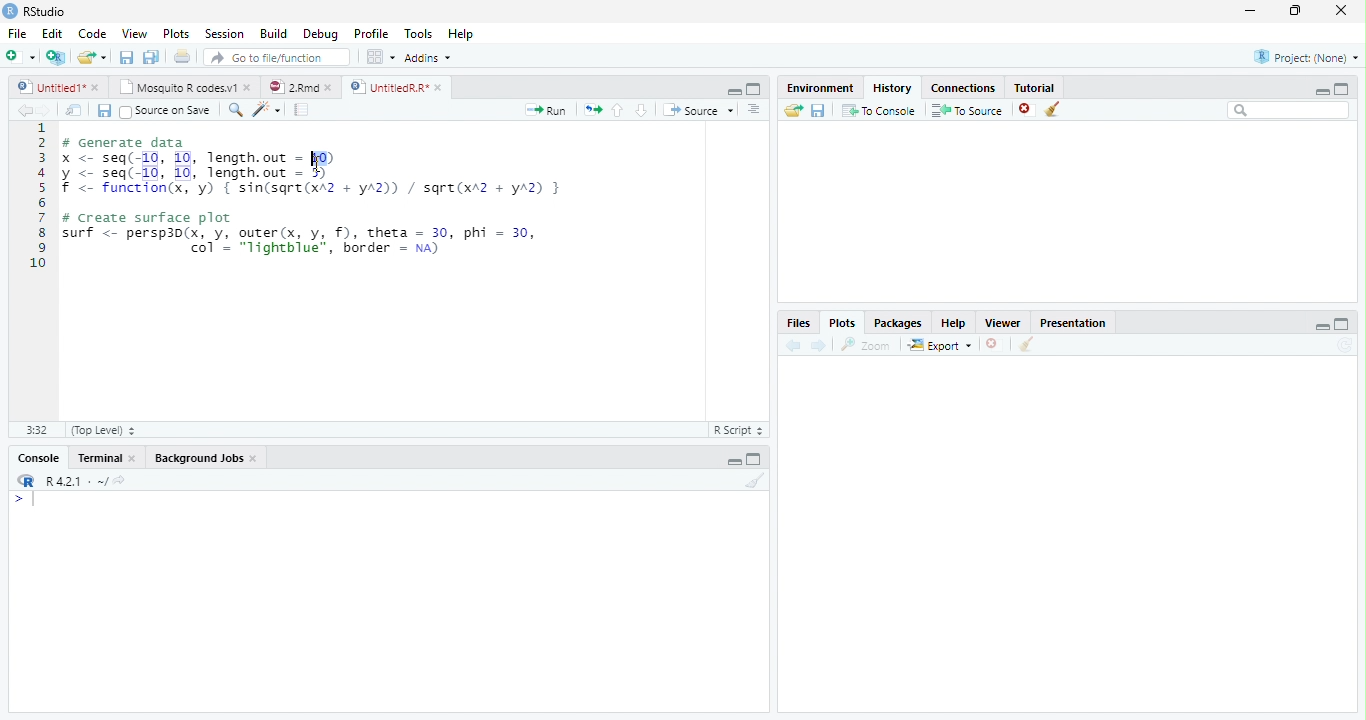 The image size is (1366, 720). I want to click on Save history into a file, so click(818, 110).